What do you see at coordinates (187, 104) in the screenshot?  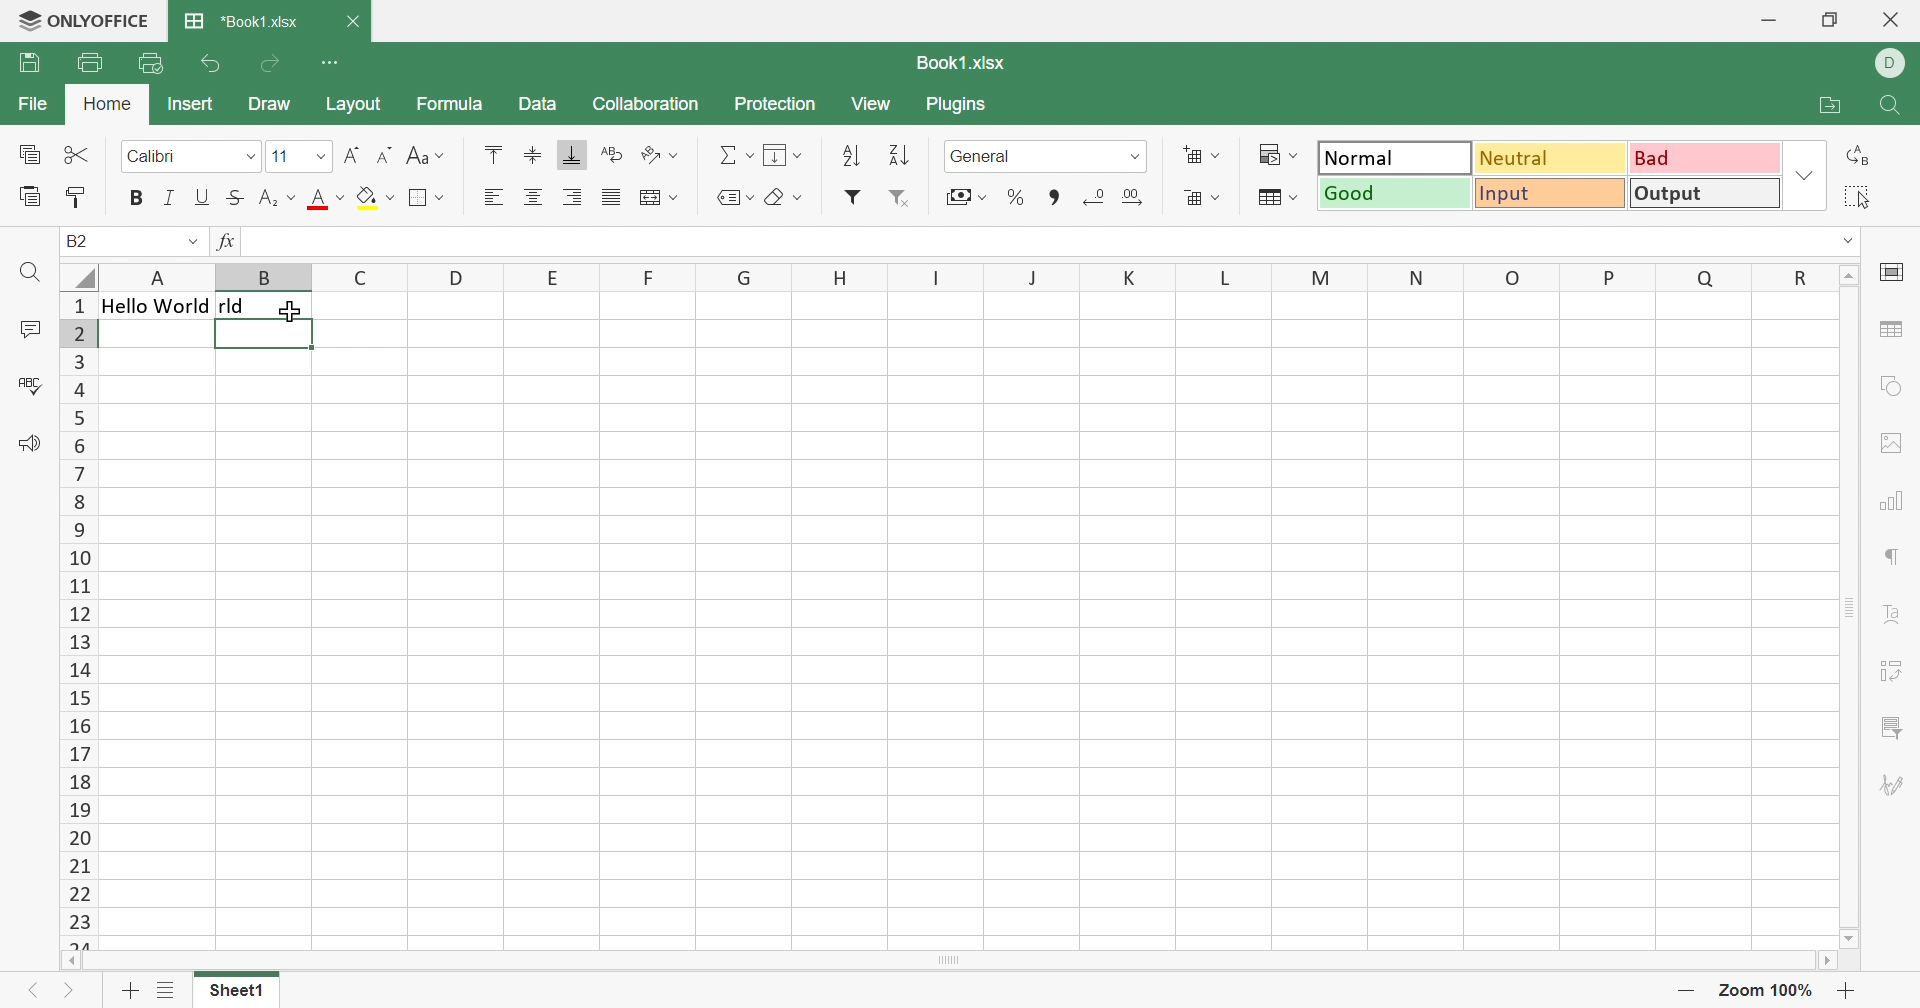 I see `Insert` at bounding box center [187, 104].